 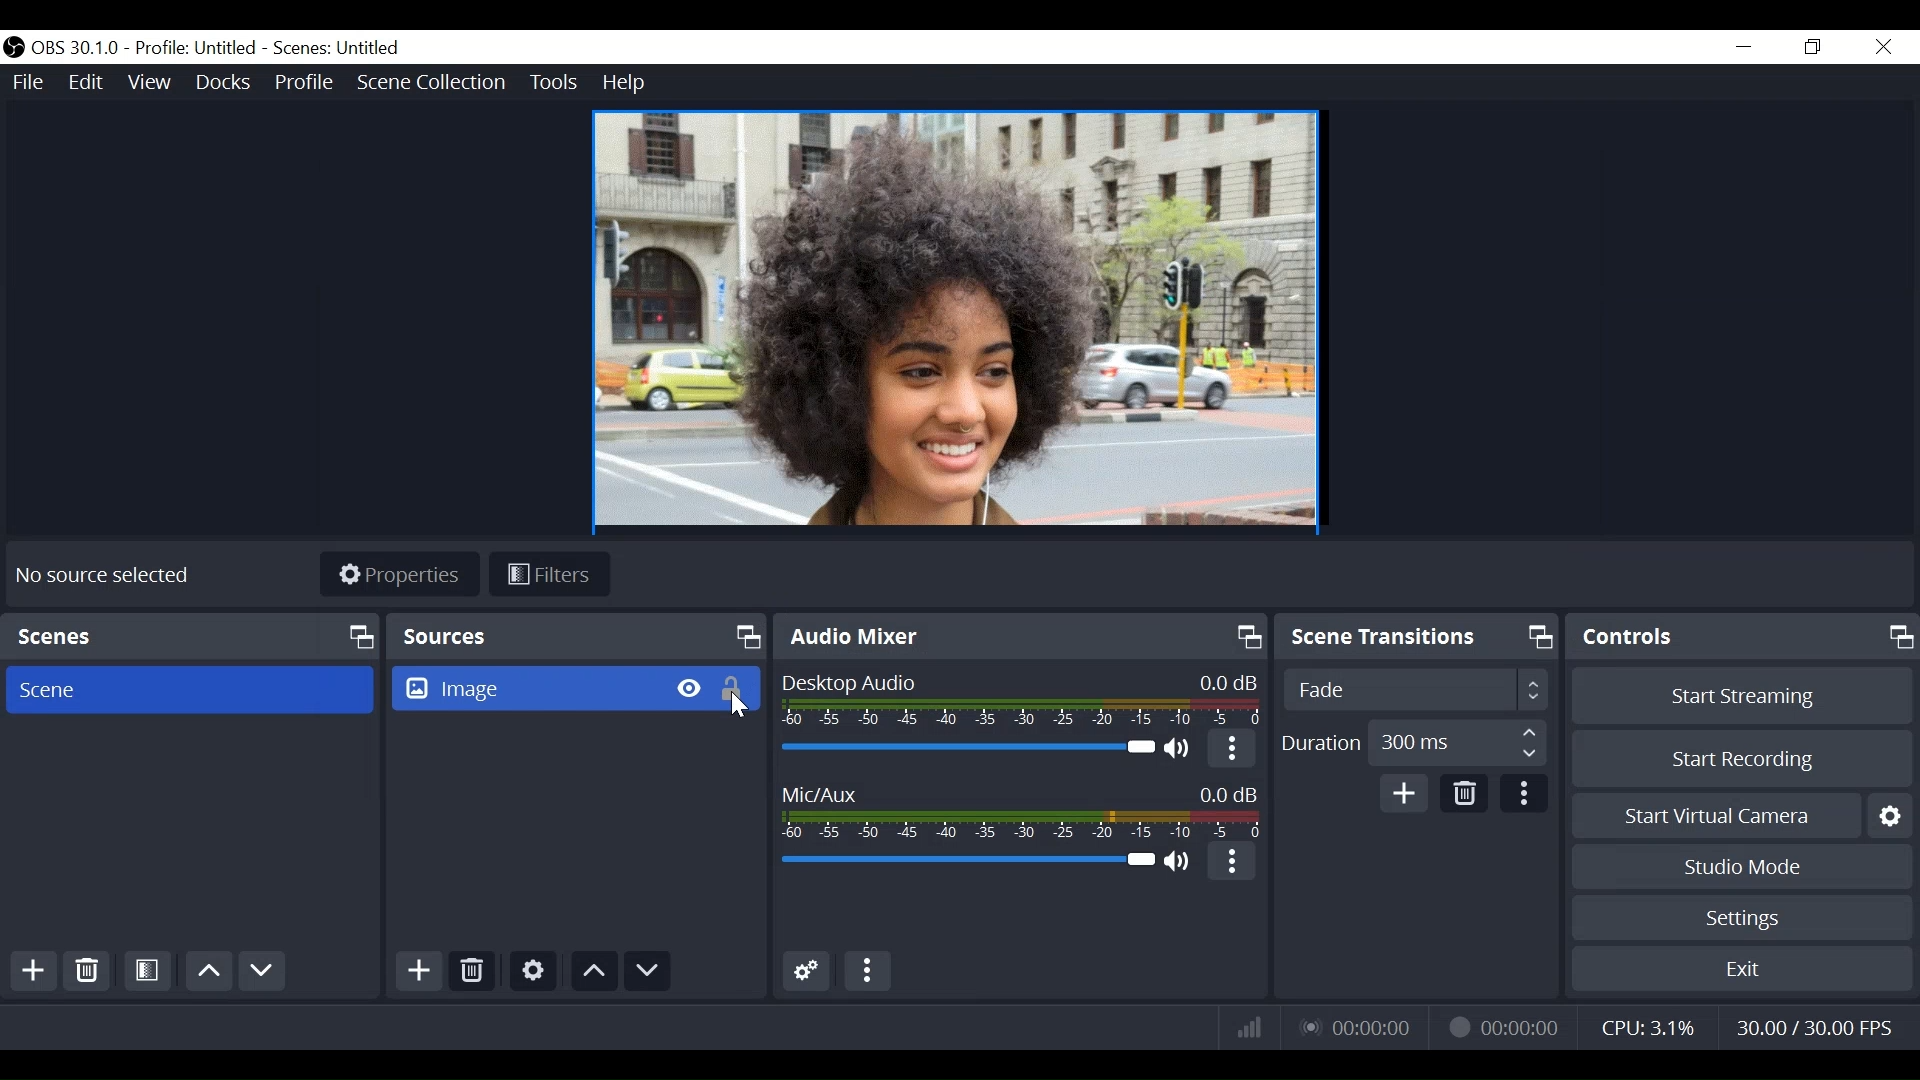 I want to click on 30.00/ 30.00 FPS, so click(x=1819, y=1027).